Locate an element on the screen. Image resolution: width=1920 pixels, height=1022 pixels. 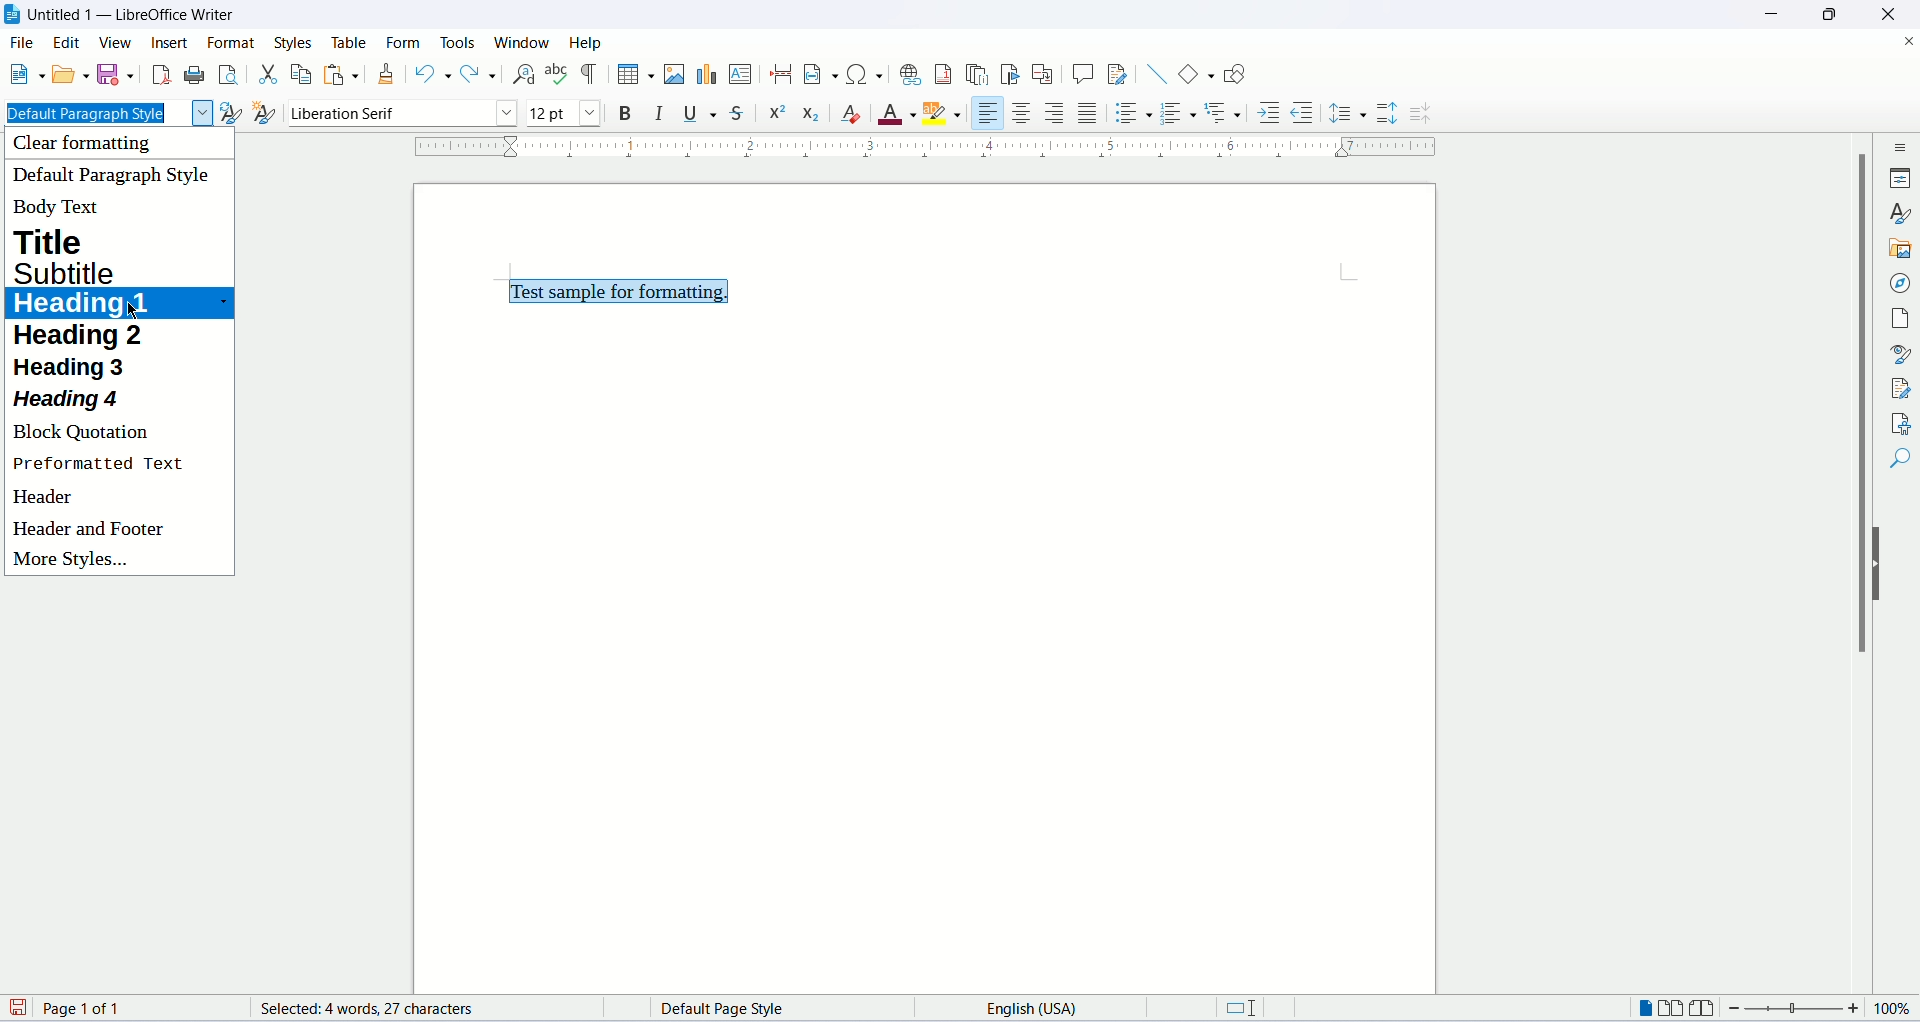
standard selection is located at coordinates (1249, 1010).